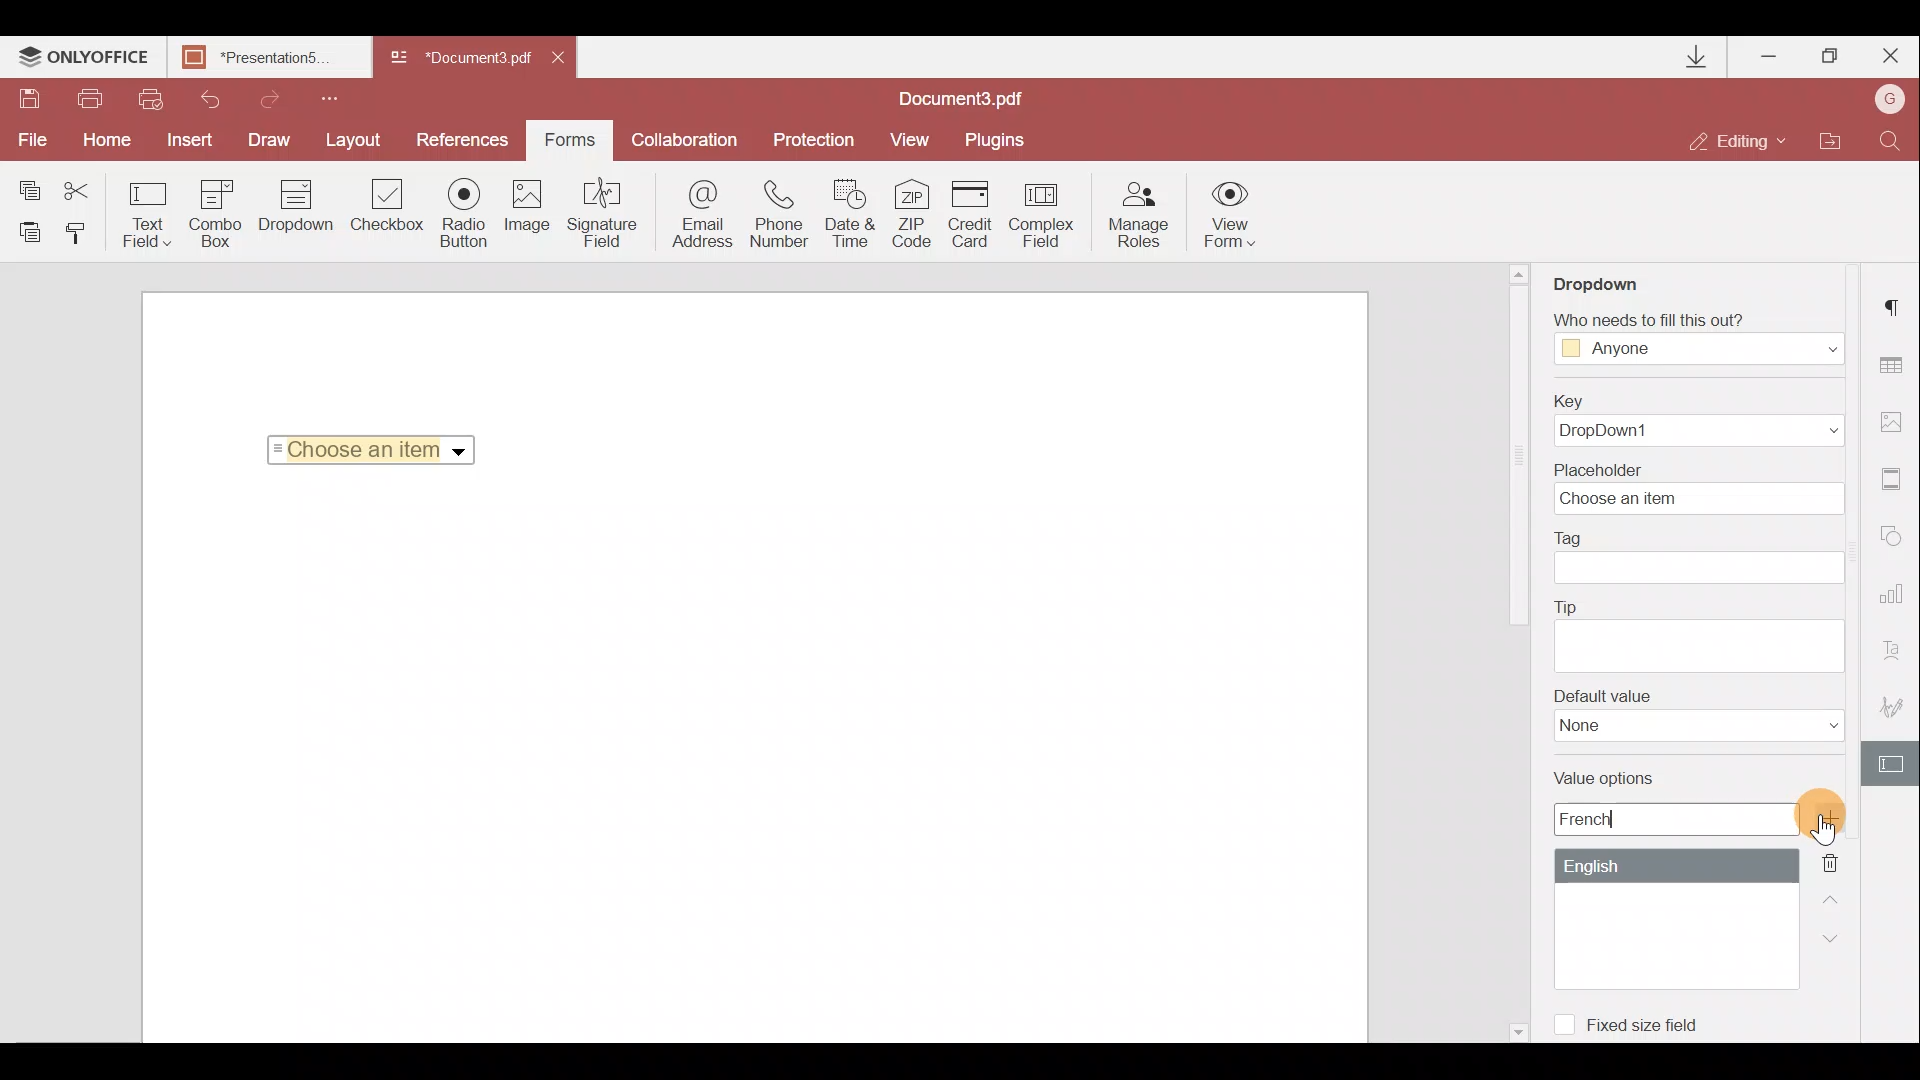  I want to click on Choose an item , so click(378, 446).